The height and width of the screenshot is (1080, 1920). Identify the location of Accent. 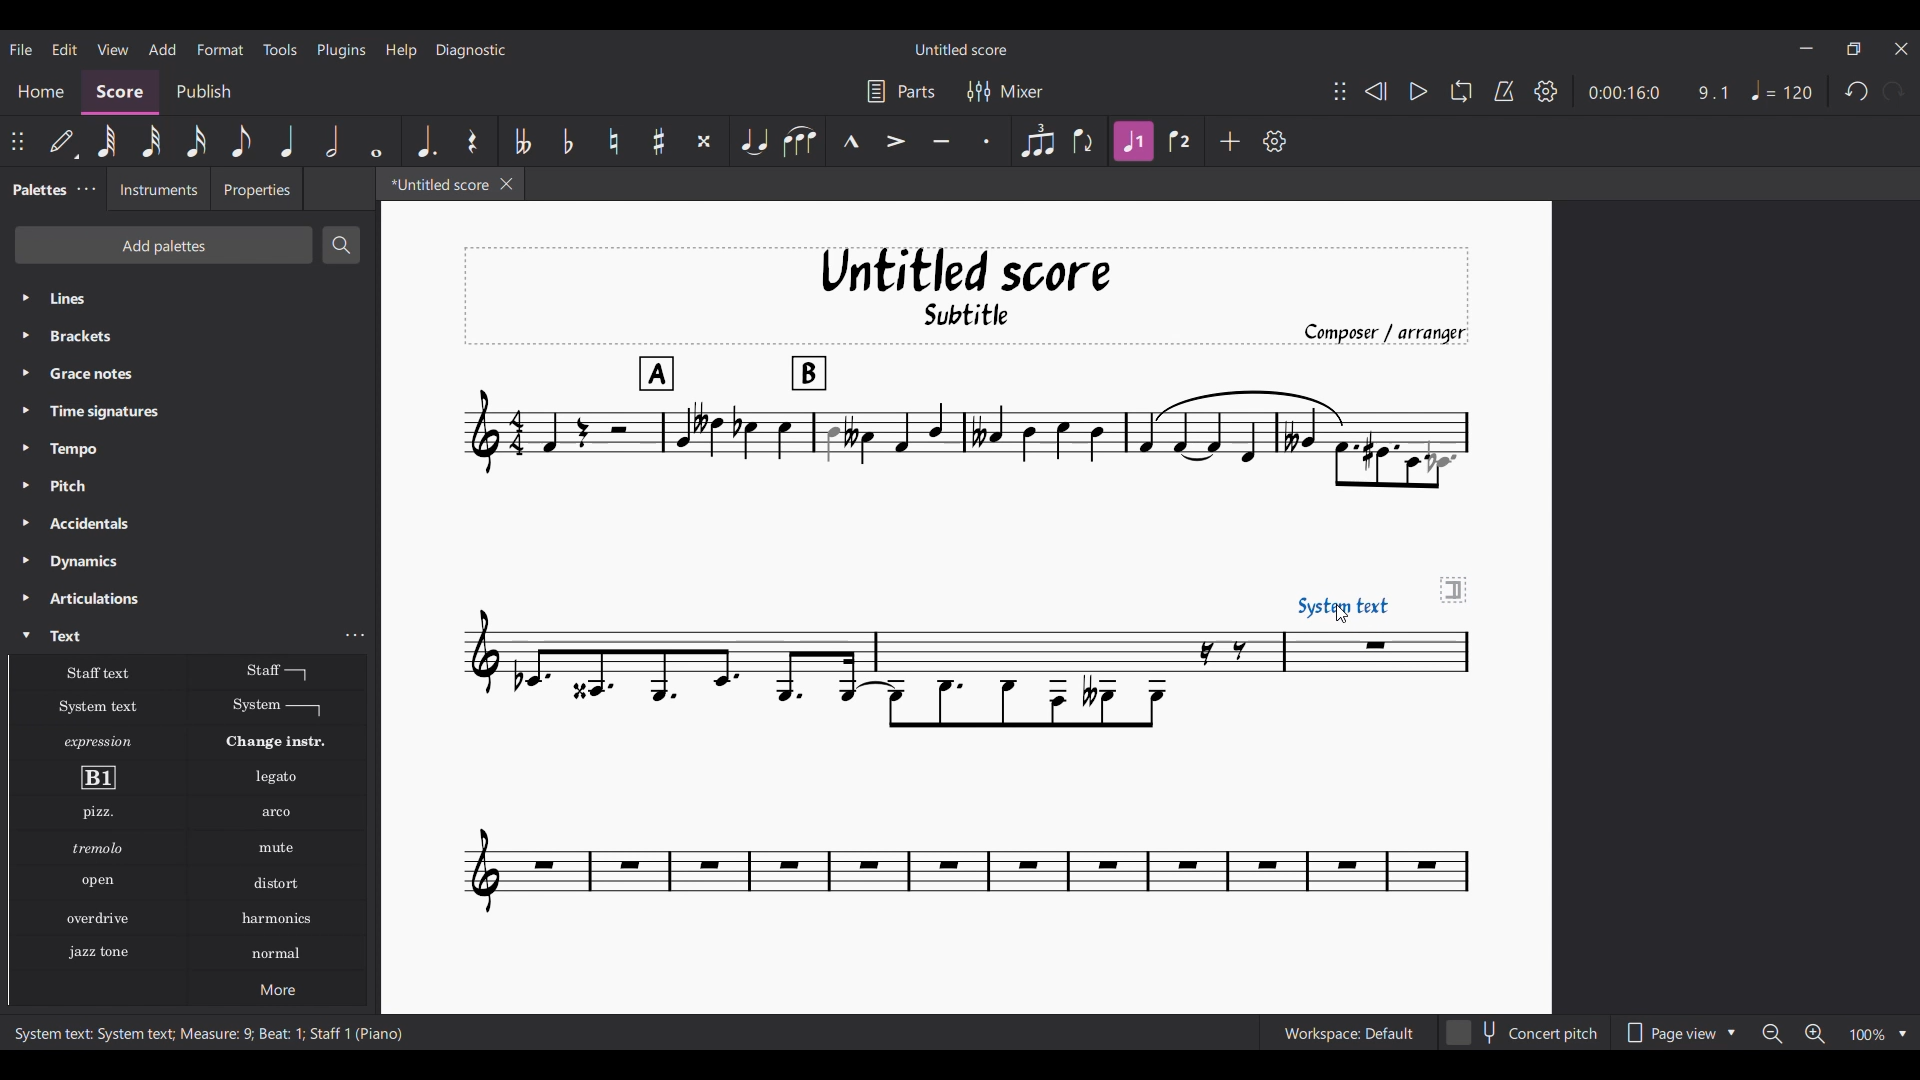
(896, 141).